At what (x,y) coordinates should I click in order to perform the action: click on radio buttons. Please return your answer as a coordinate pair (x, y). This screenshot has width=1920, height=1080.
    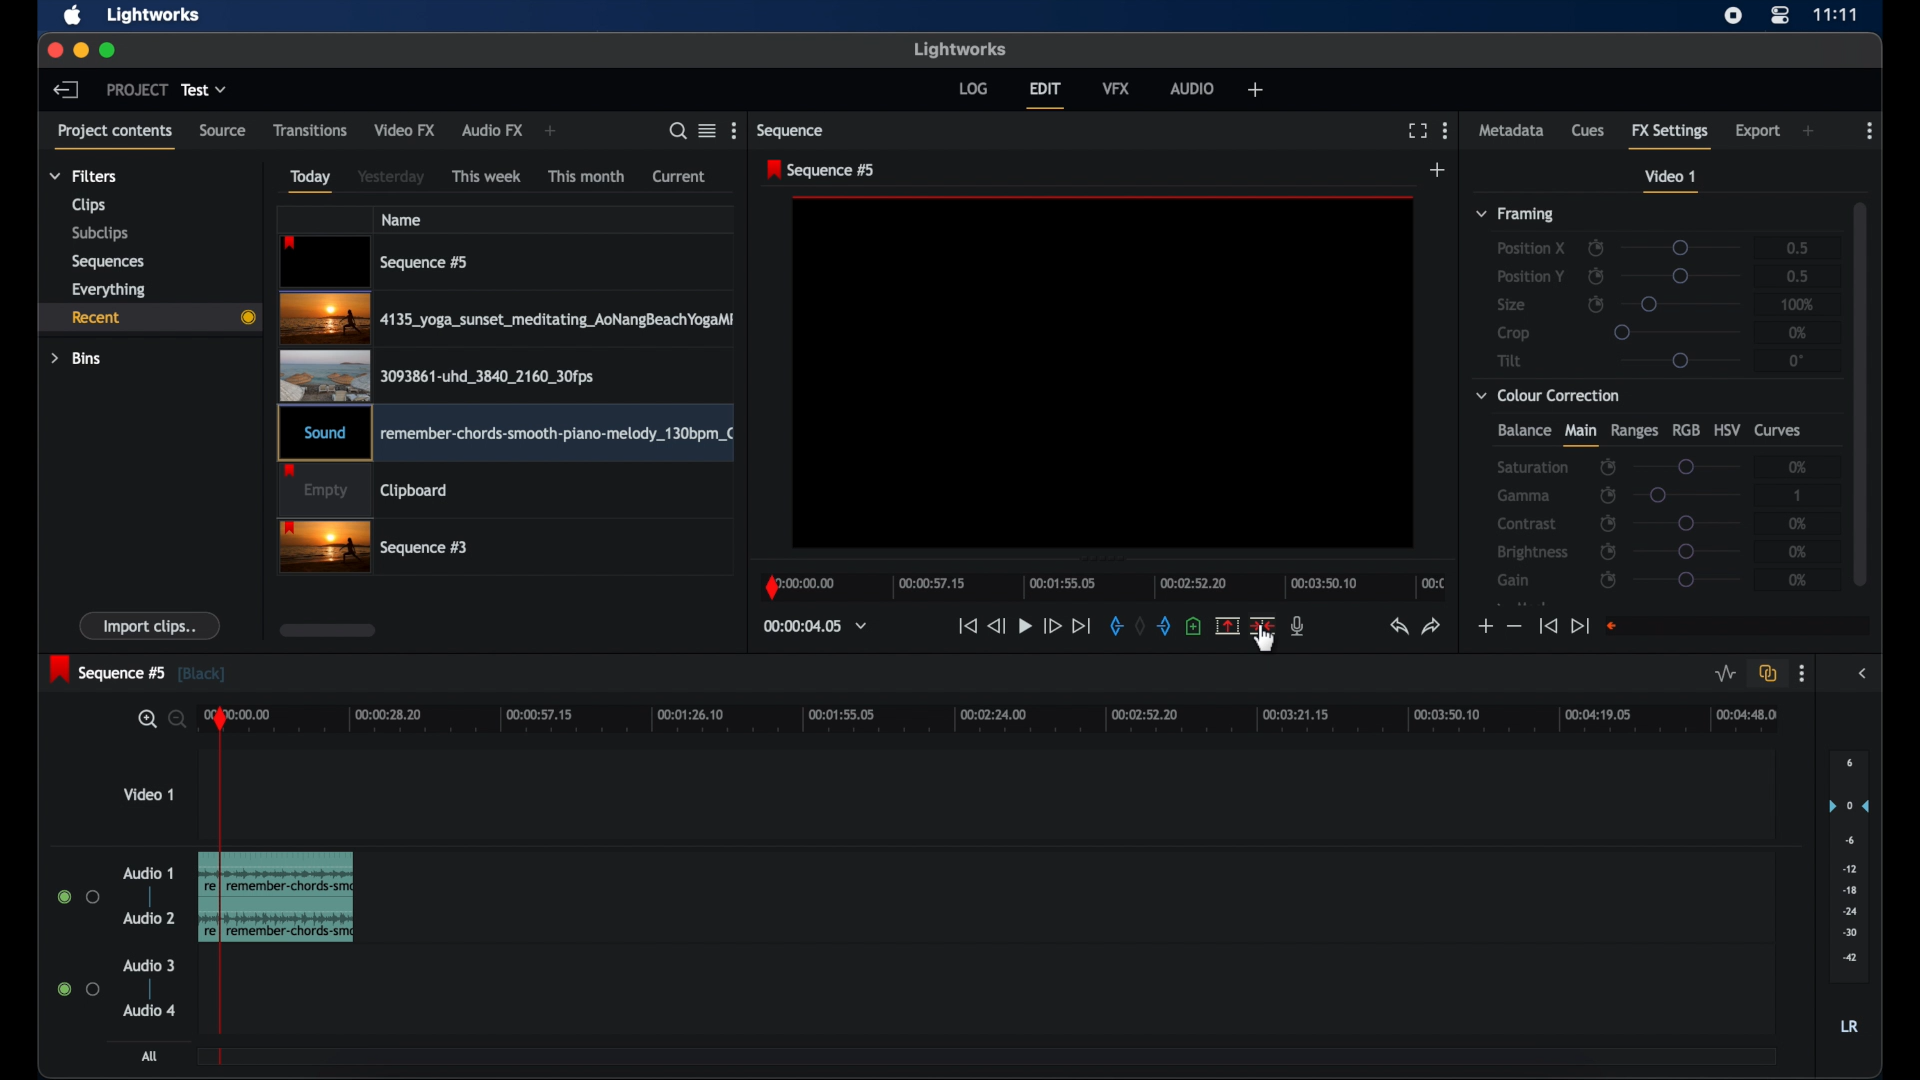
    Looking at the image, I should click on (79, 896).